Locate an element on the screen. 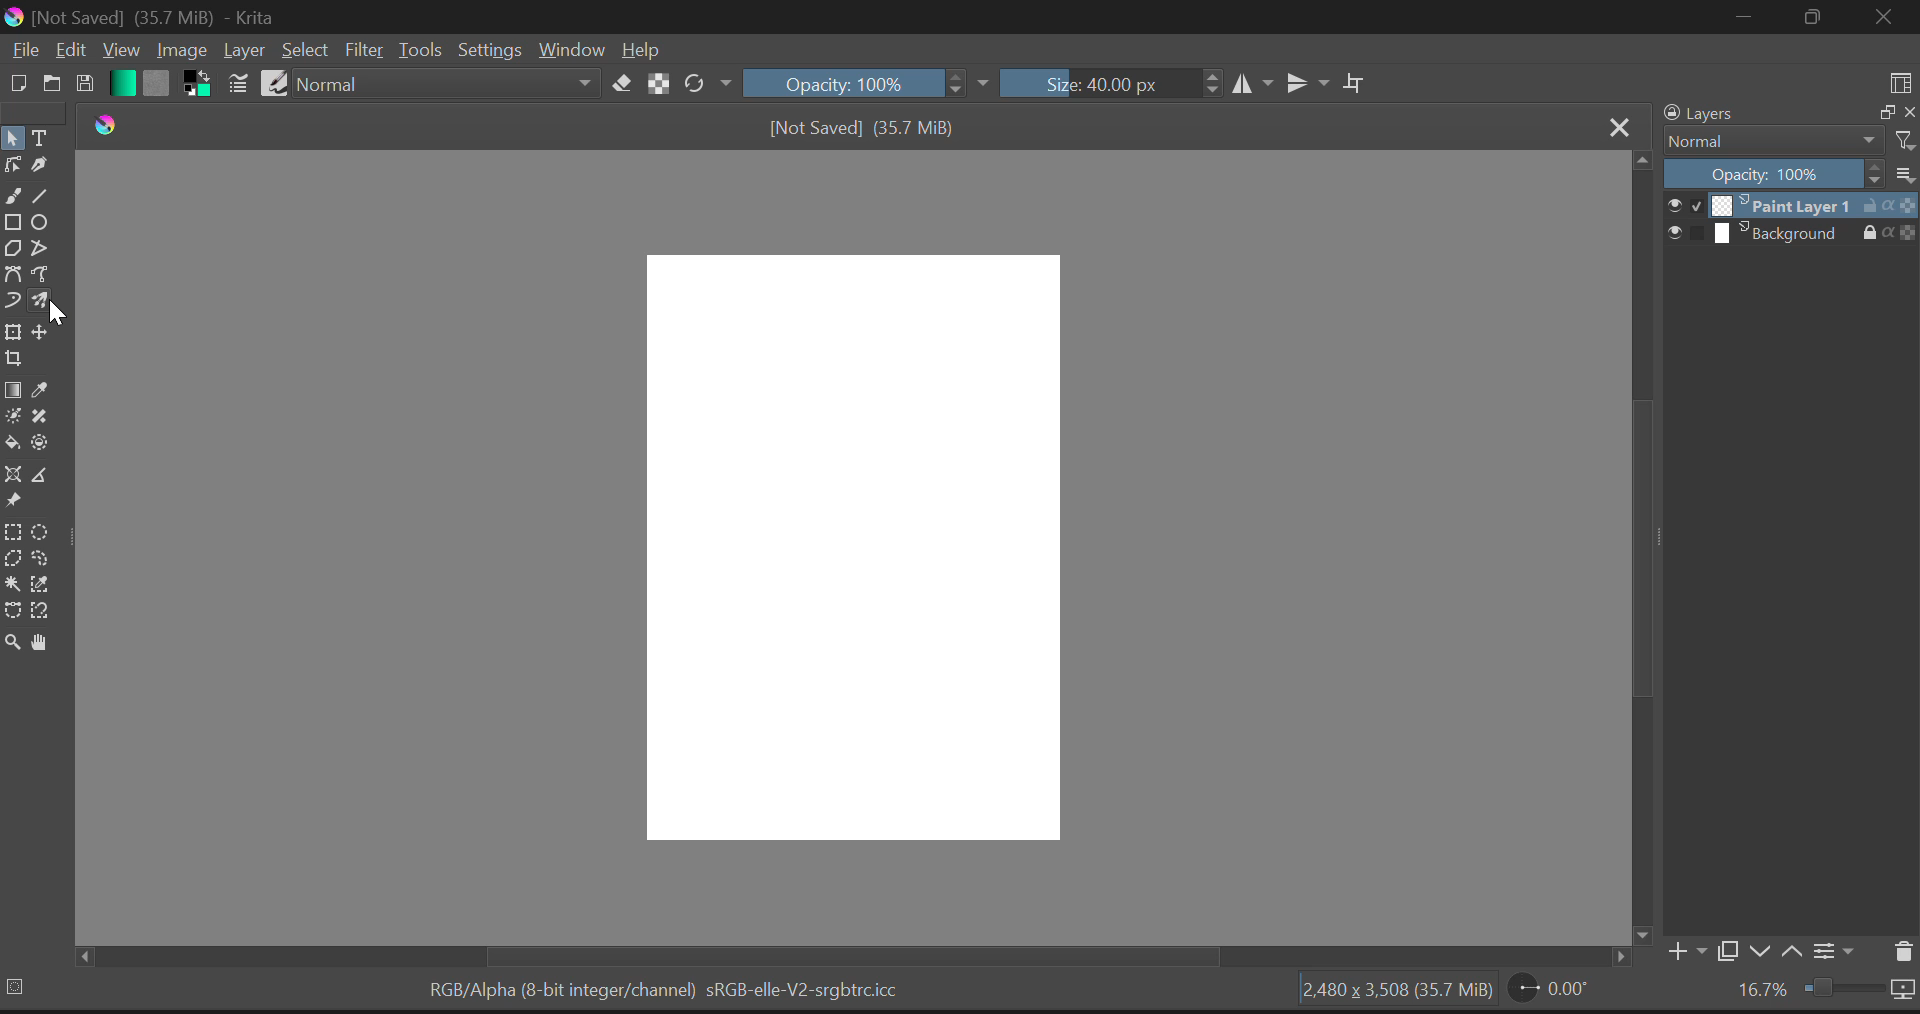 The image size is (1920, 1014). Assistant Tool is located at coordinates (12, 475).